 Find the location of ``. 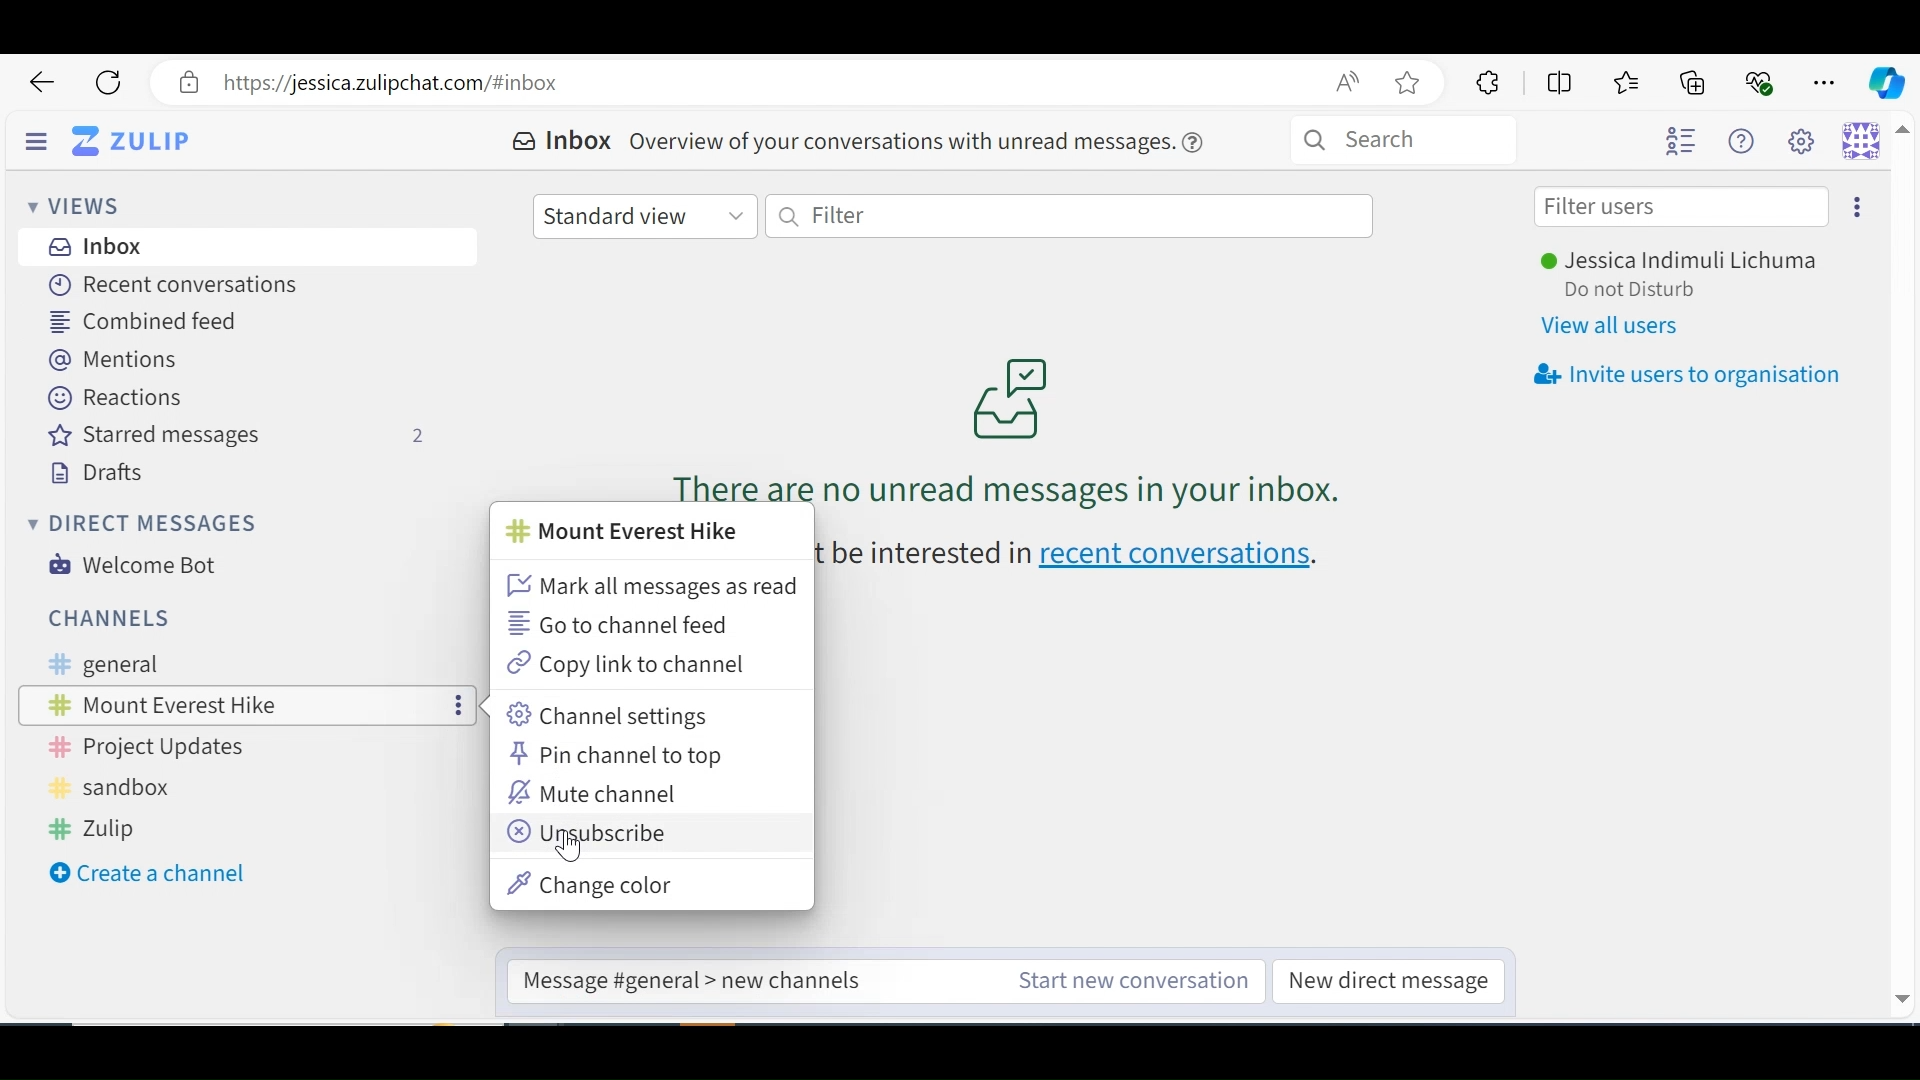

 is located at coordinates (1893, 80).